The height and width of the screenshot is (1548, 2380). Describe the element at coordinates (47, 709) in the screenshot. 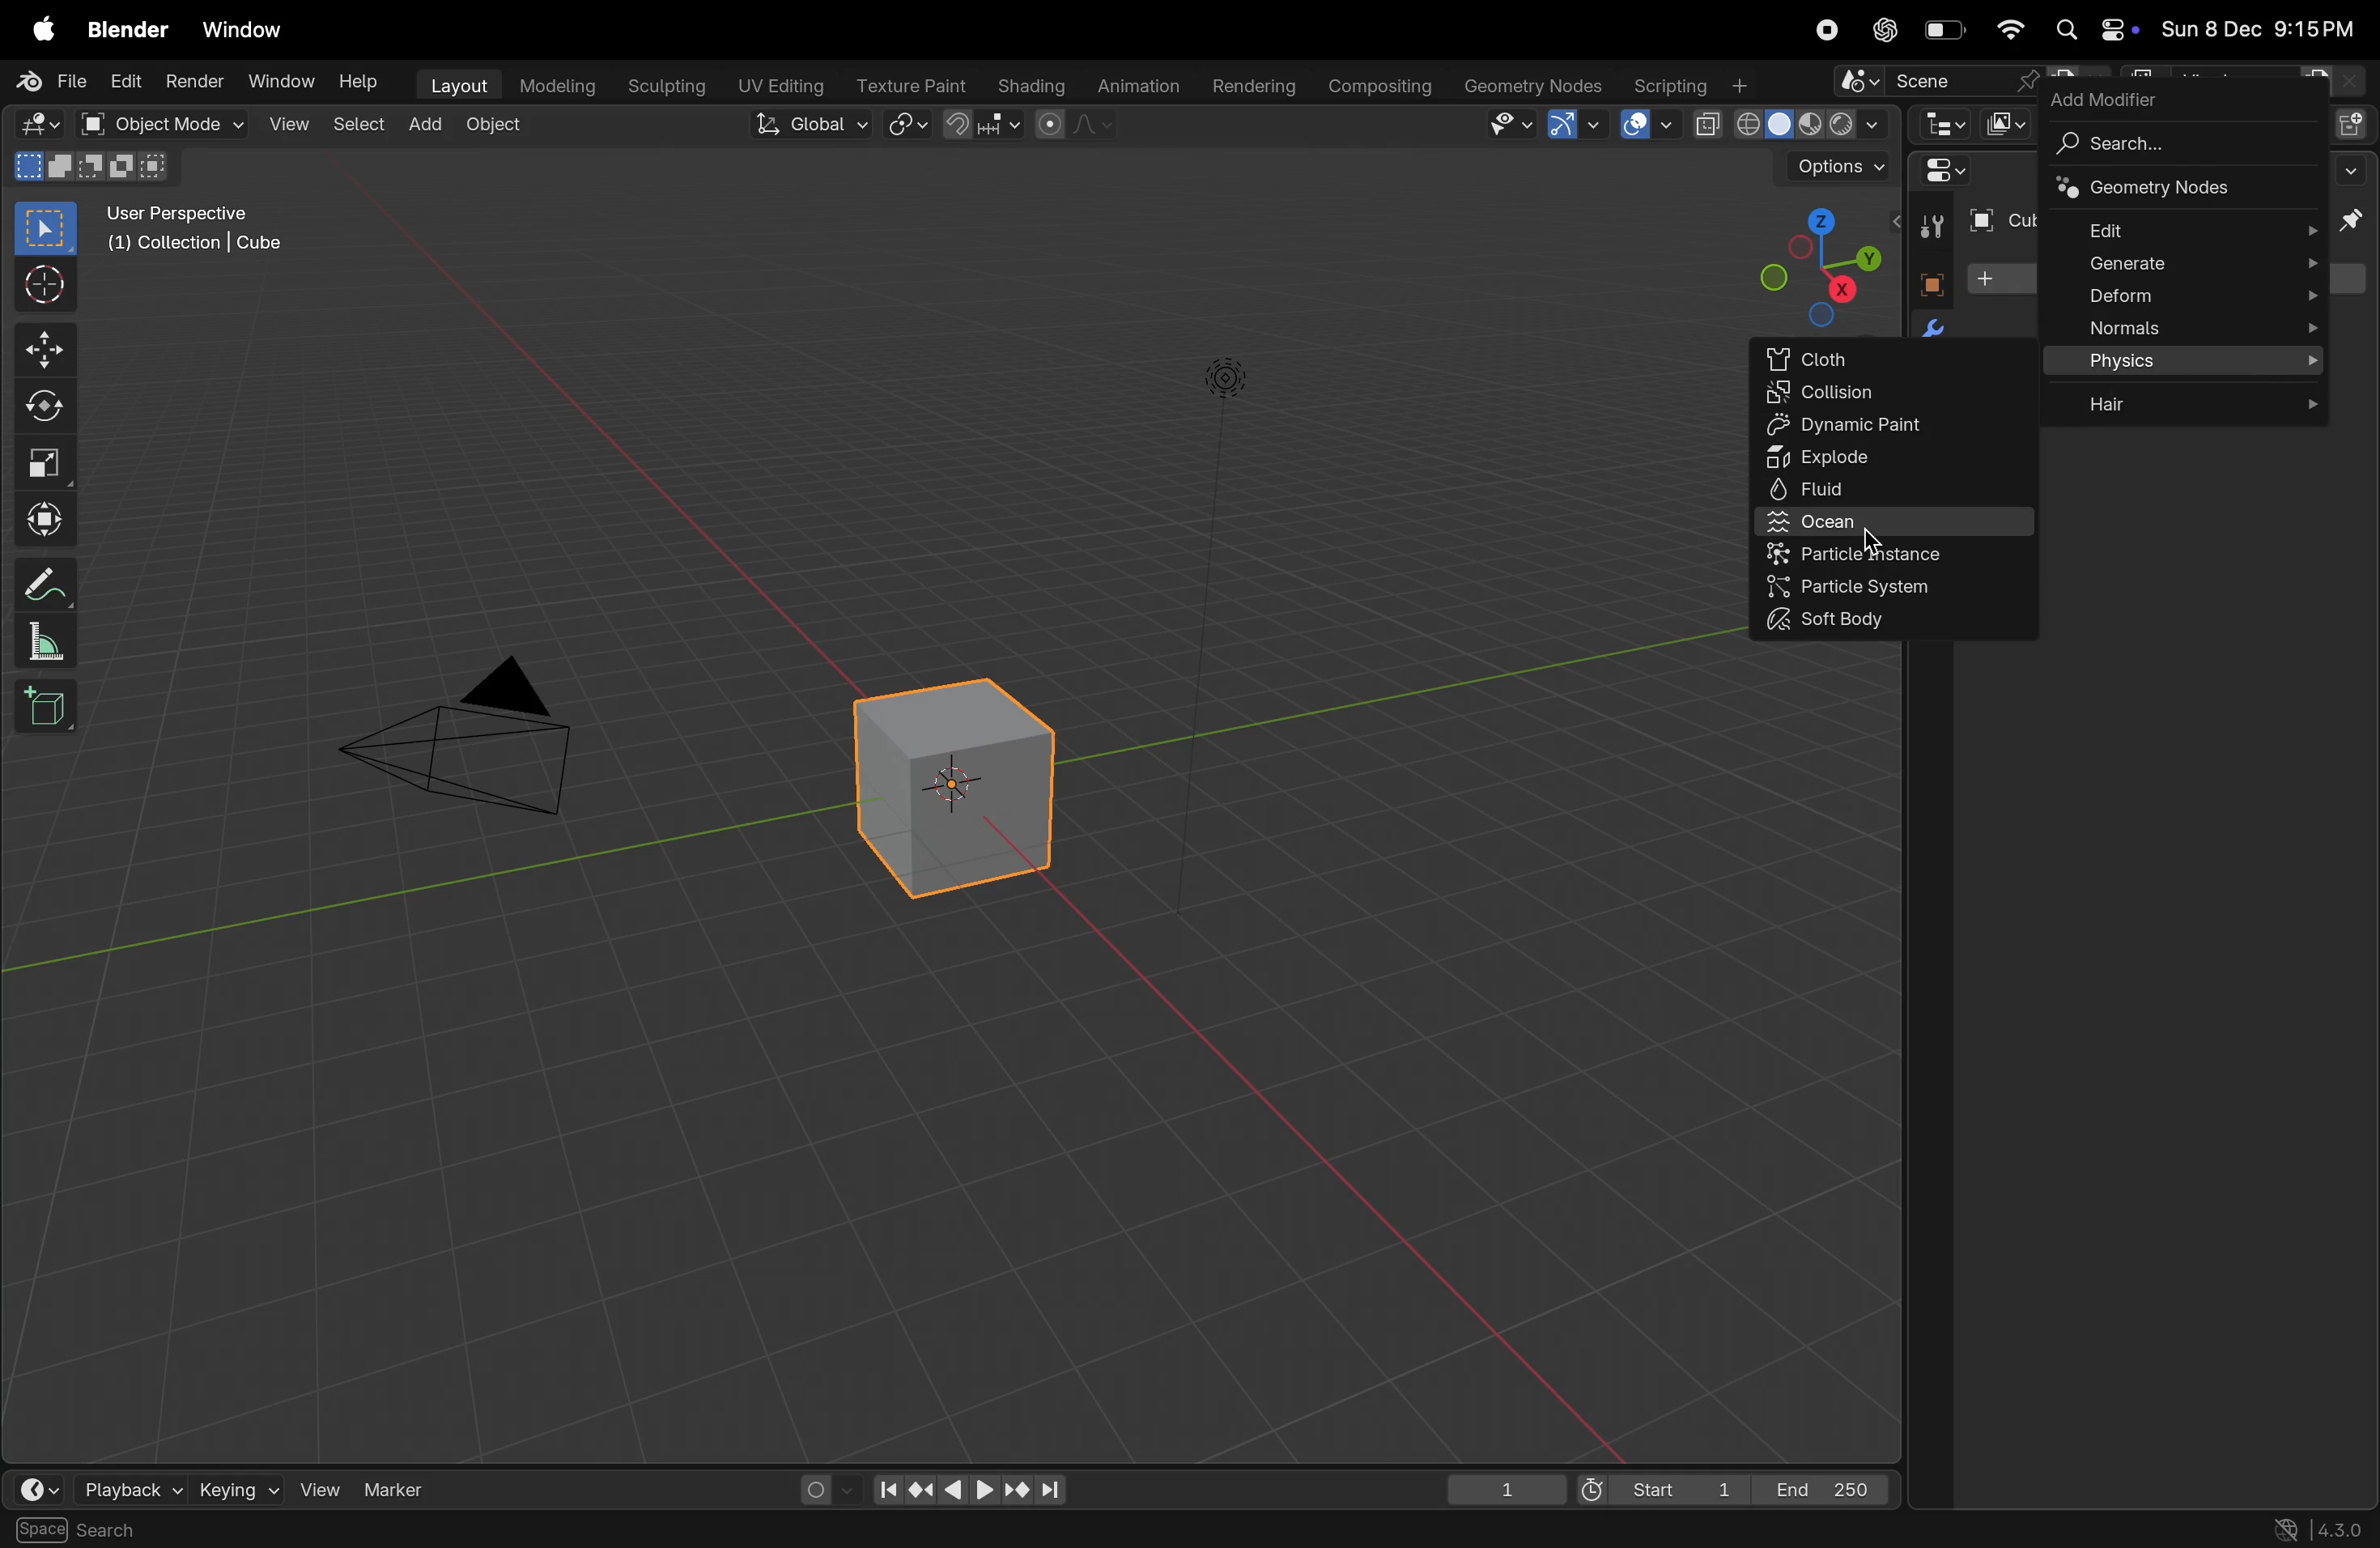

I see `add cube` at that location.